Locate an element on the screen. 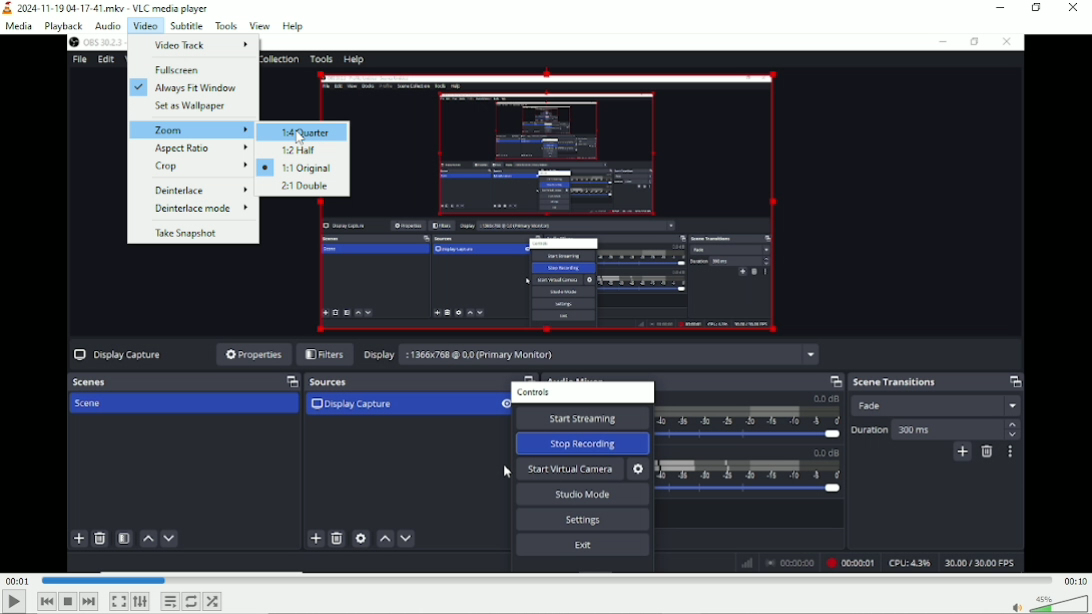 This screenshot has height=614, width=1092. Deinterlace mode is located at coordinates (193, 210).